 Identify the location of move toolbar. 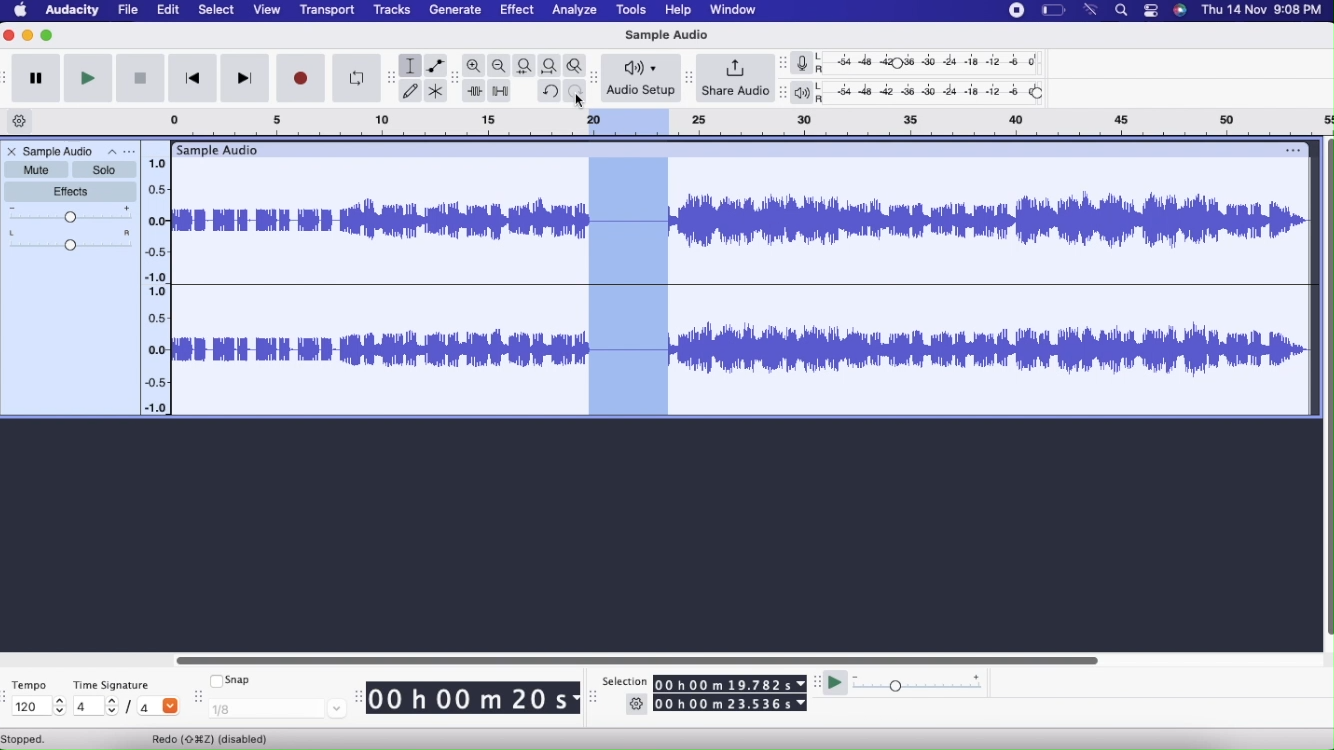
(8, 80).